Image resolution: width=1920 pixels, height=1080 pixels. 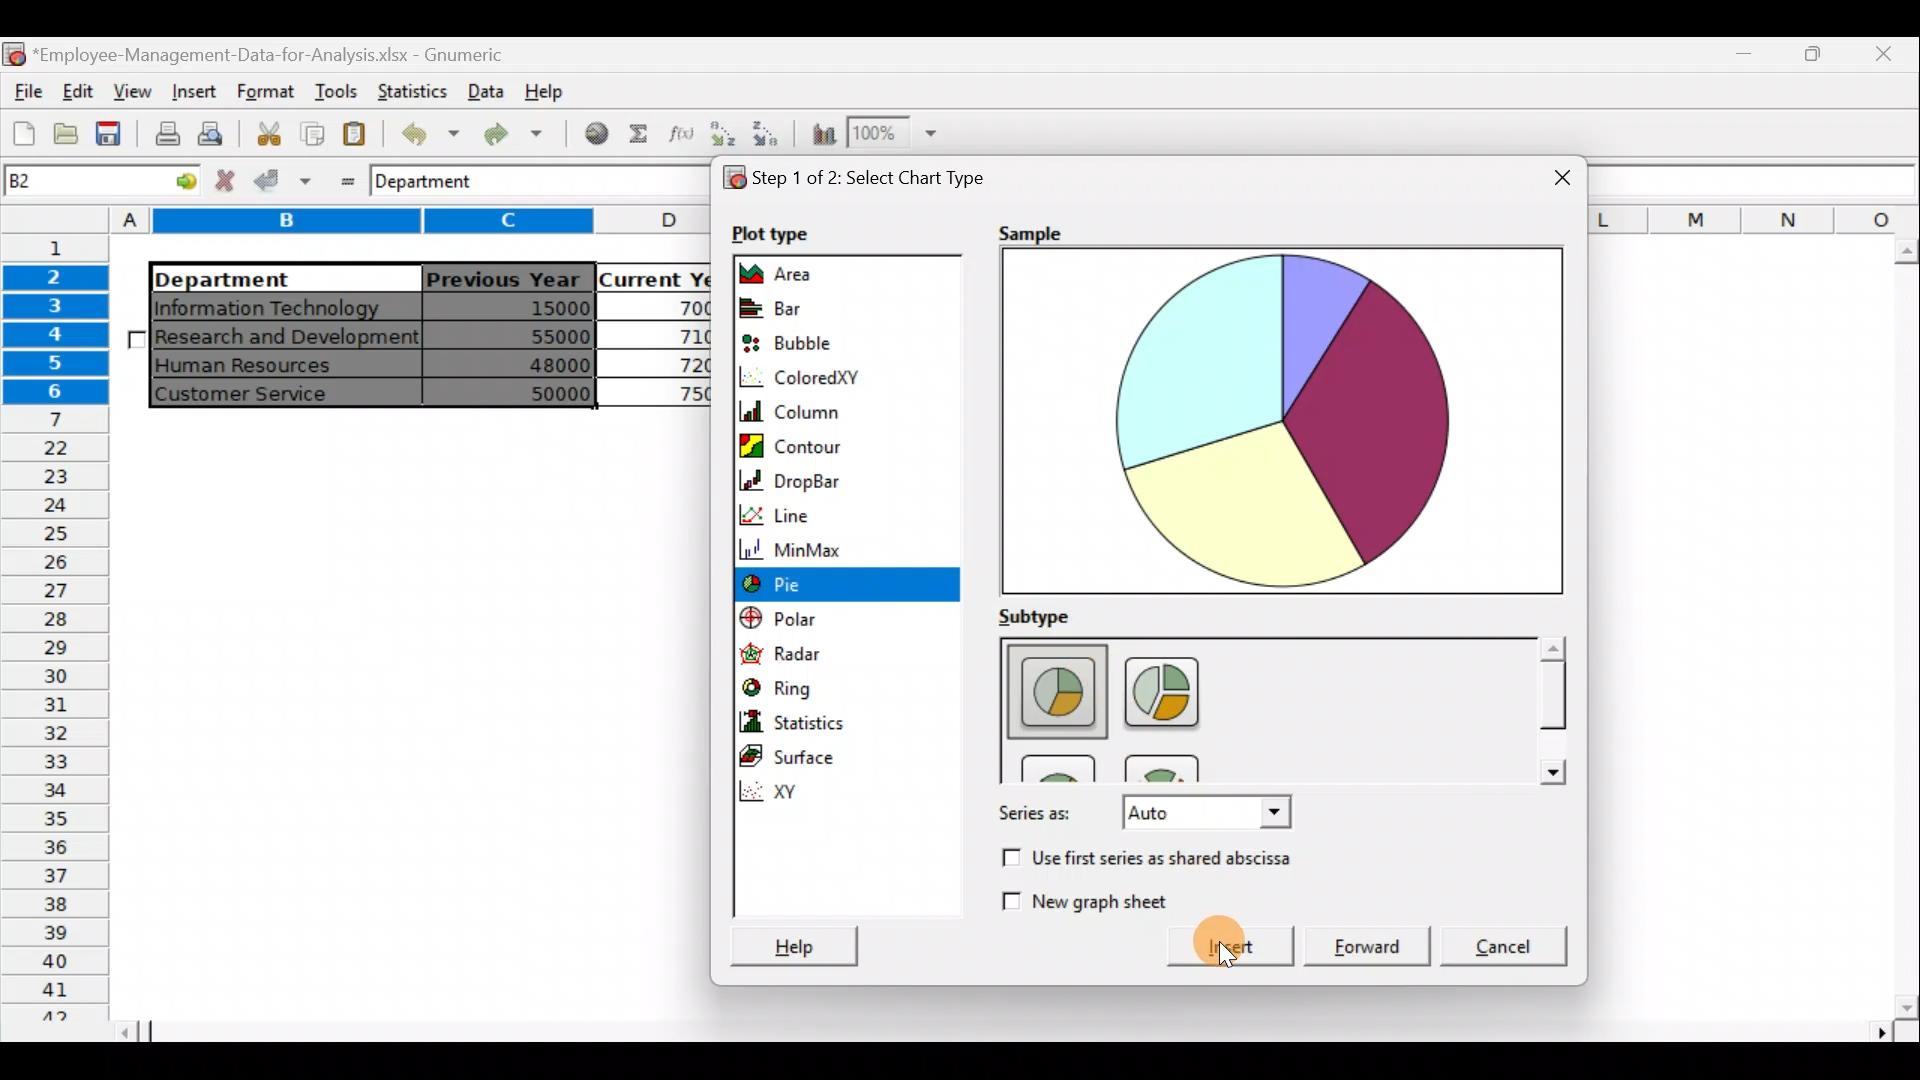 I want to click on Gnumeric logo, so click(x=14, y=53).